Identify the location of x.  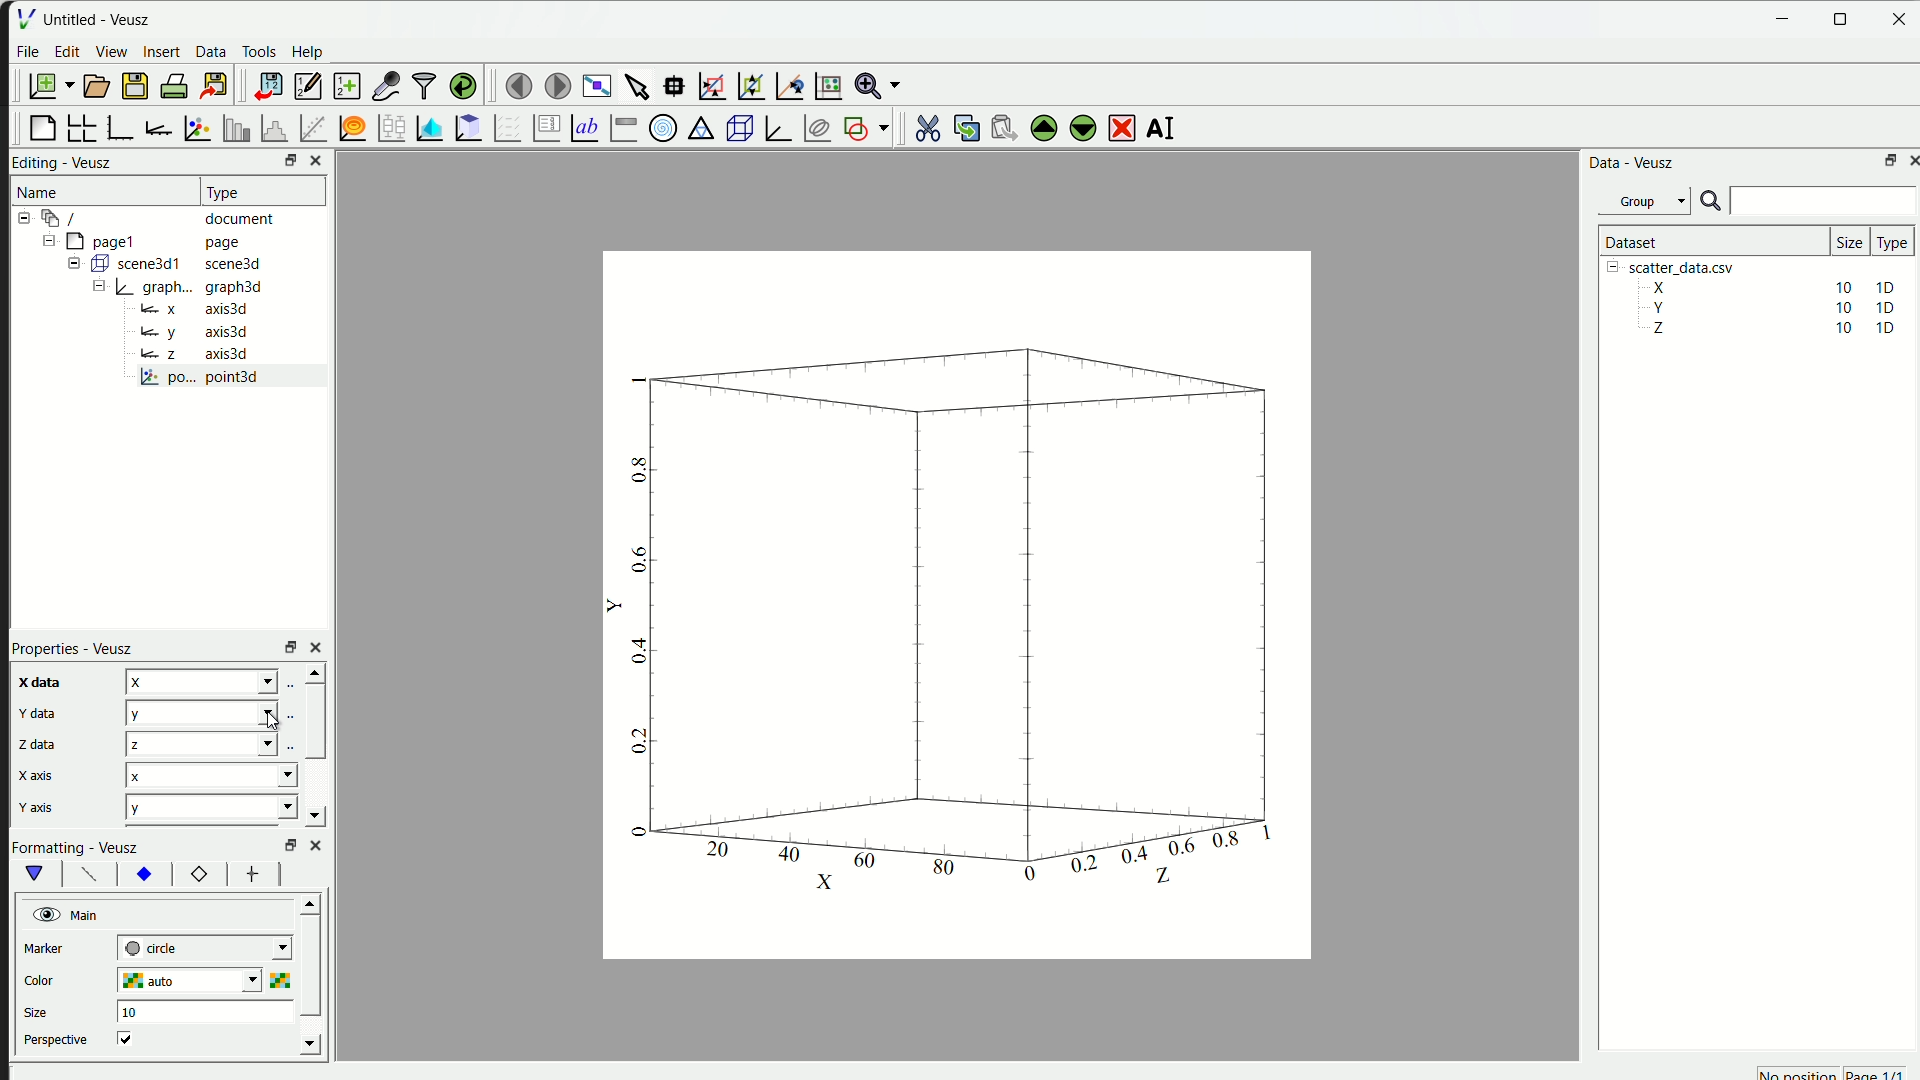
(212, 779).